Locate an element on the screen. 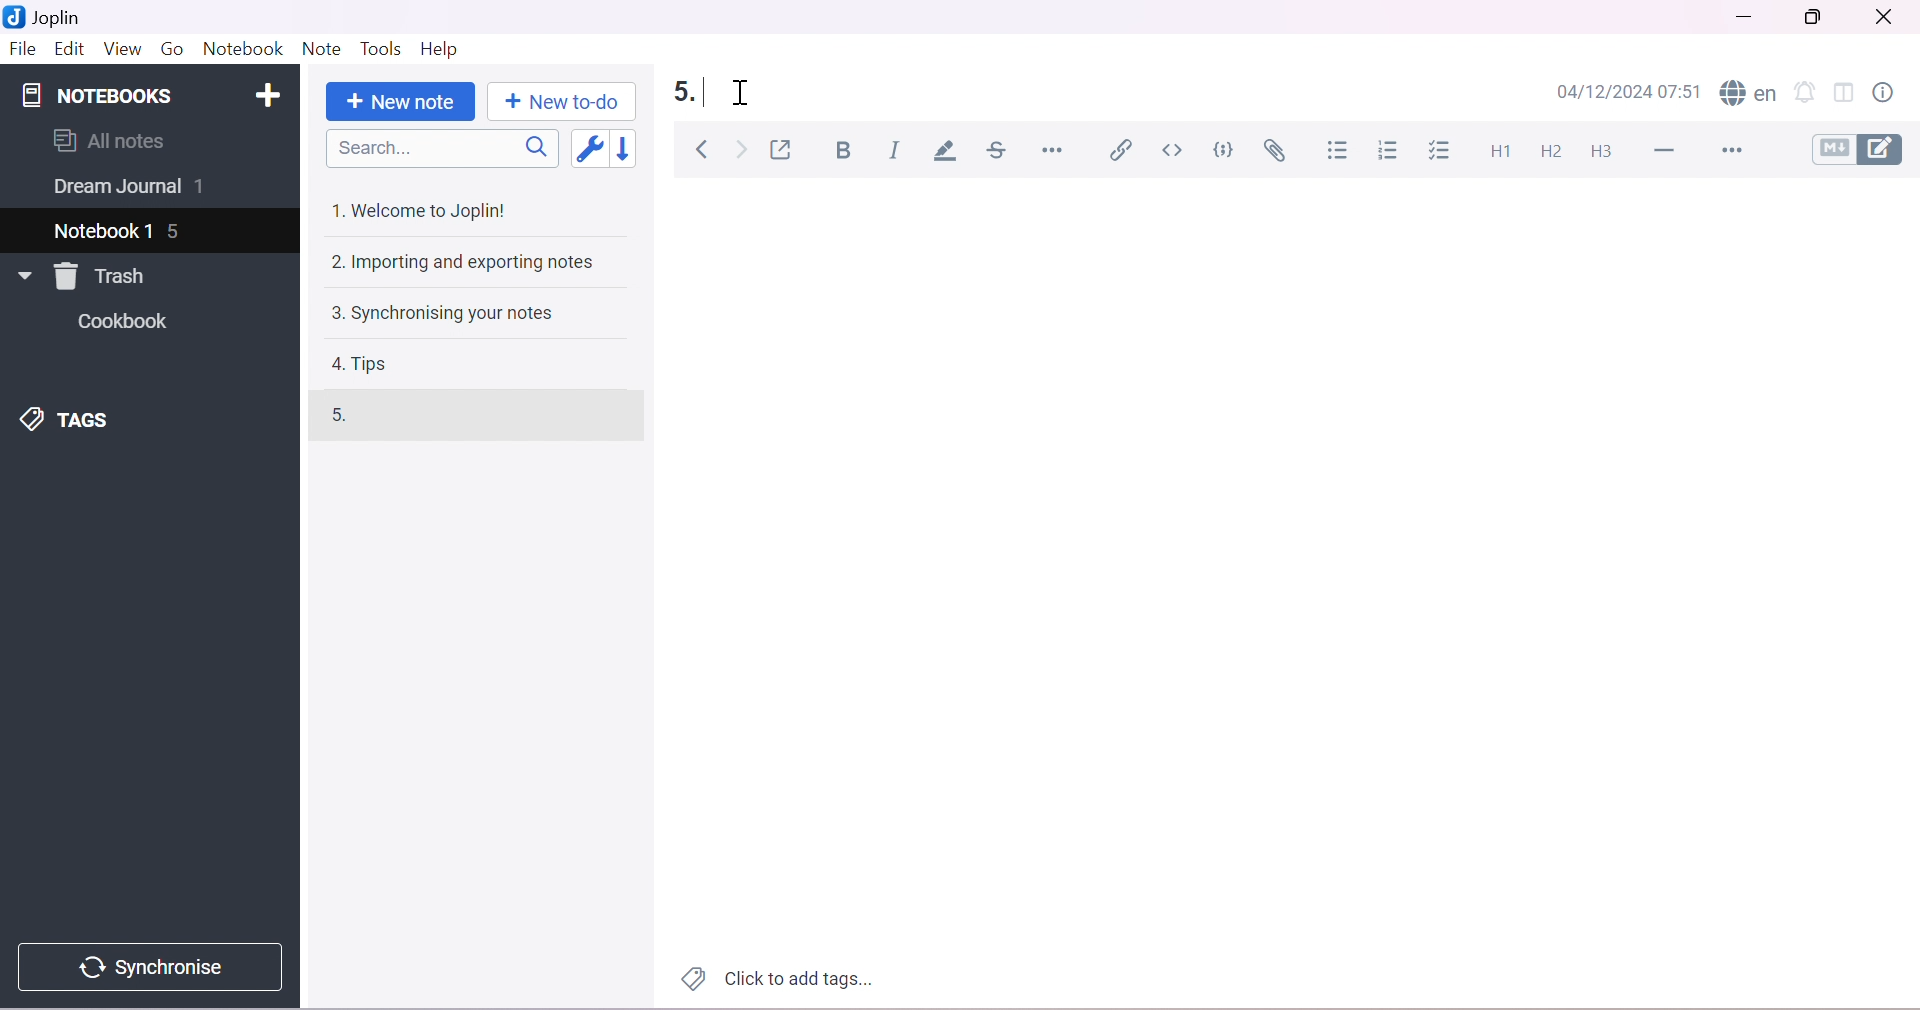 Image resolution: width=1920 pixels, height=1010 pixels. Note properties is located at coordinates (1892, 91).